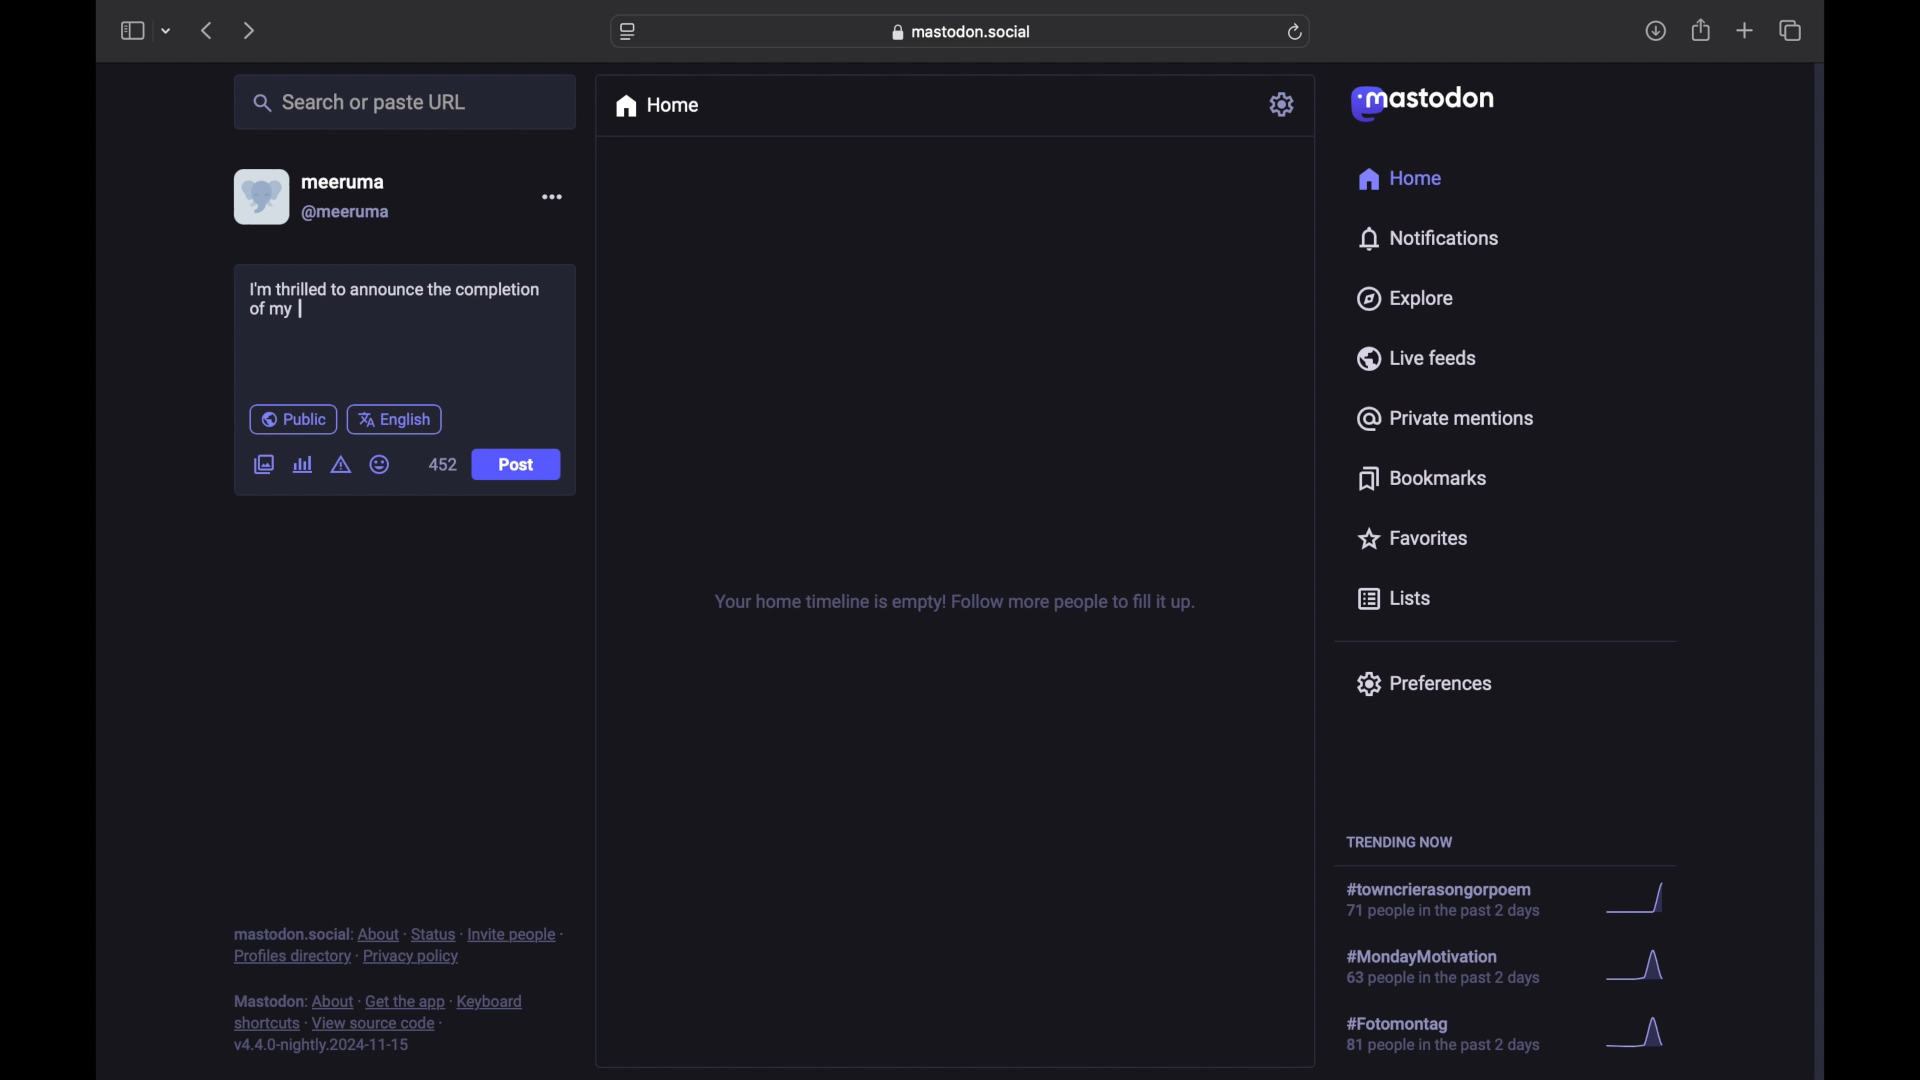 The height and width of the screenshot is (1080, 1920). What do you see at coordinates (518, 466) in the screenshot?
I see `post` at bounding box center [518, 466].